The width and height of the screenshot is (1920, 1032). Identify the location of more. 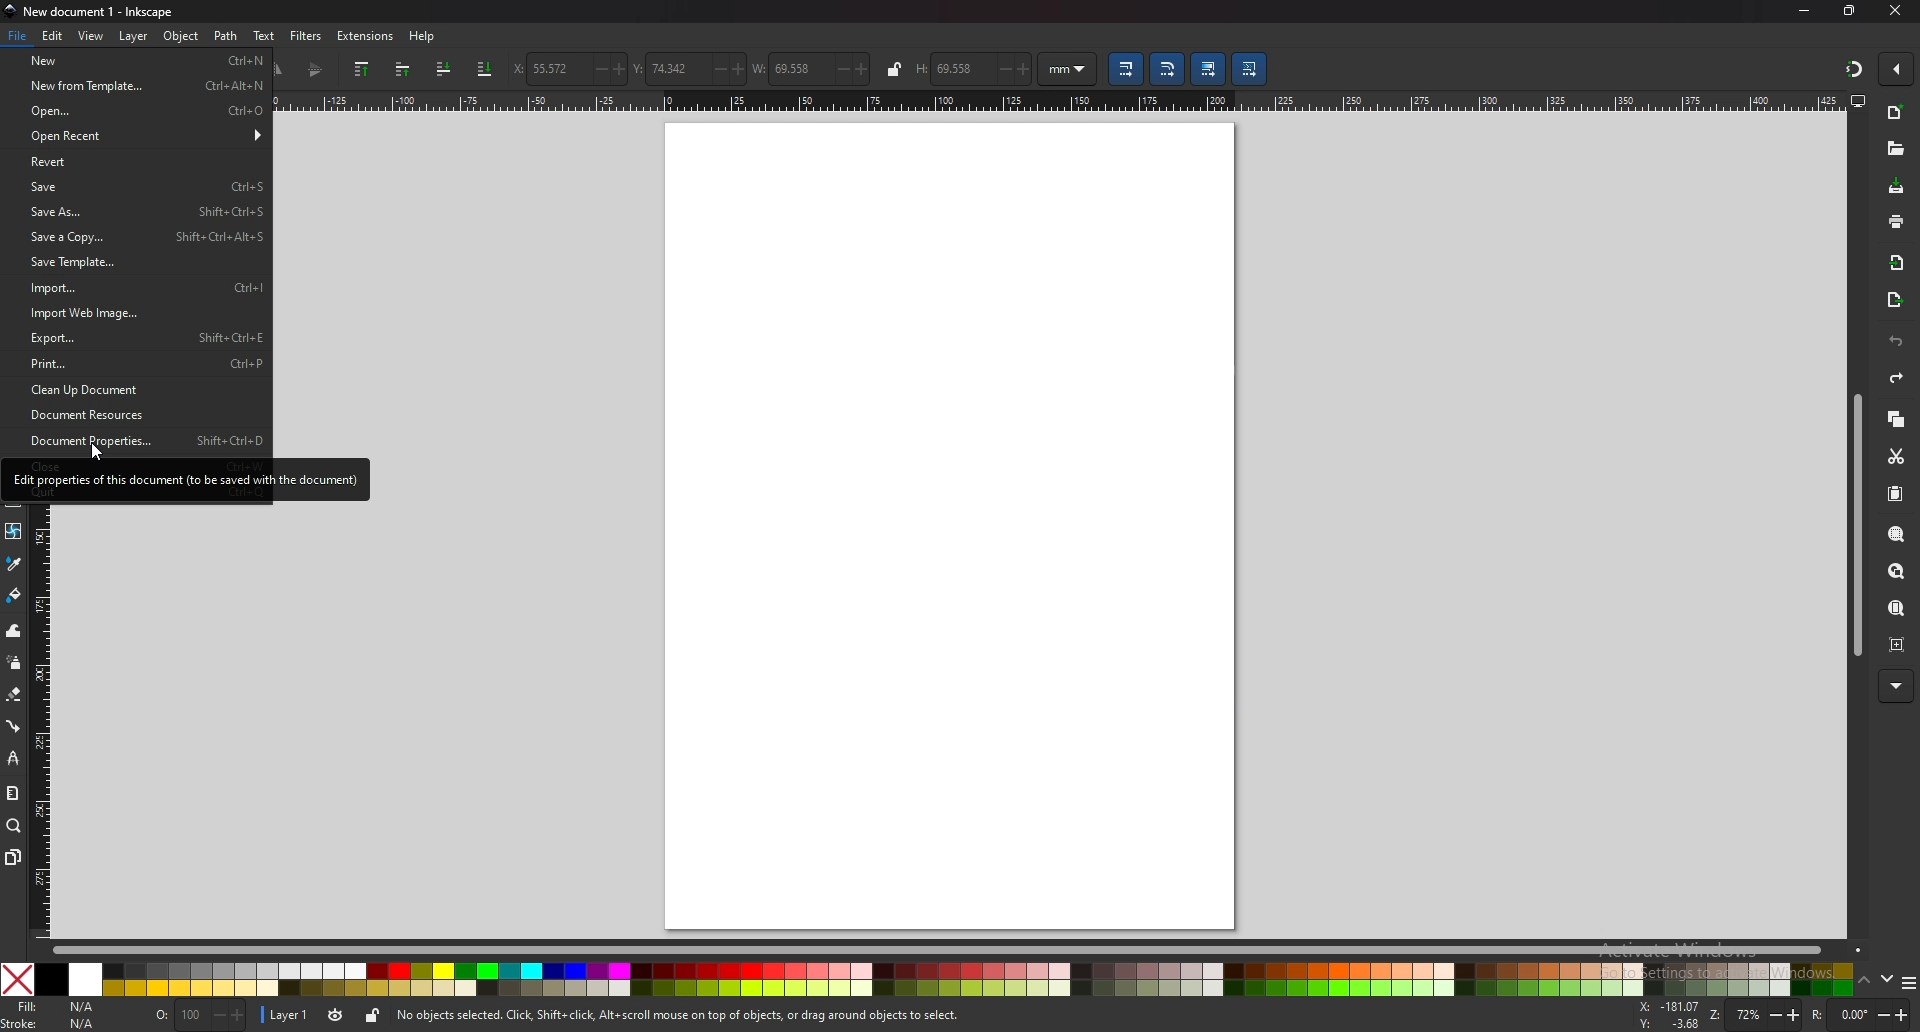
(1896, 688).